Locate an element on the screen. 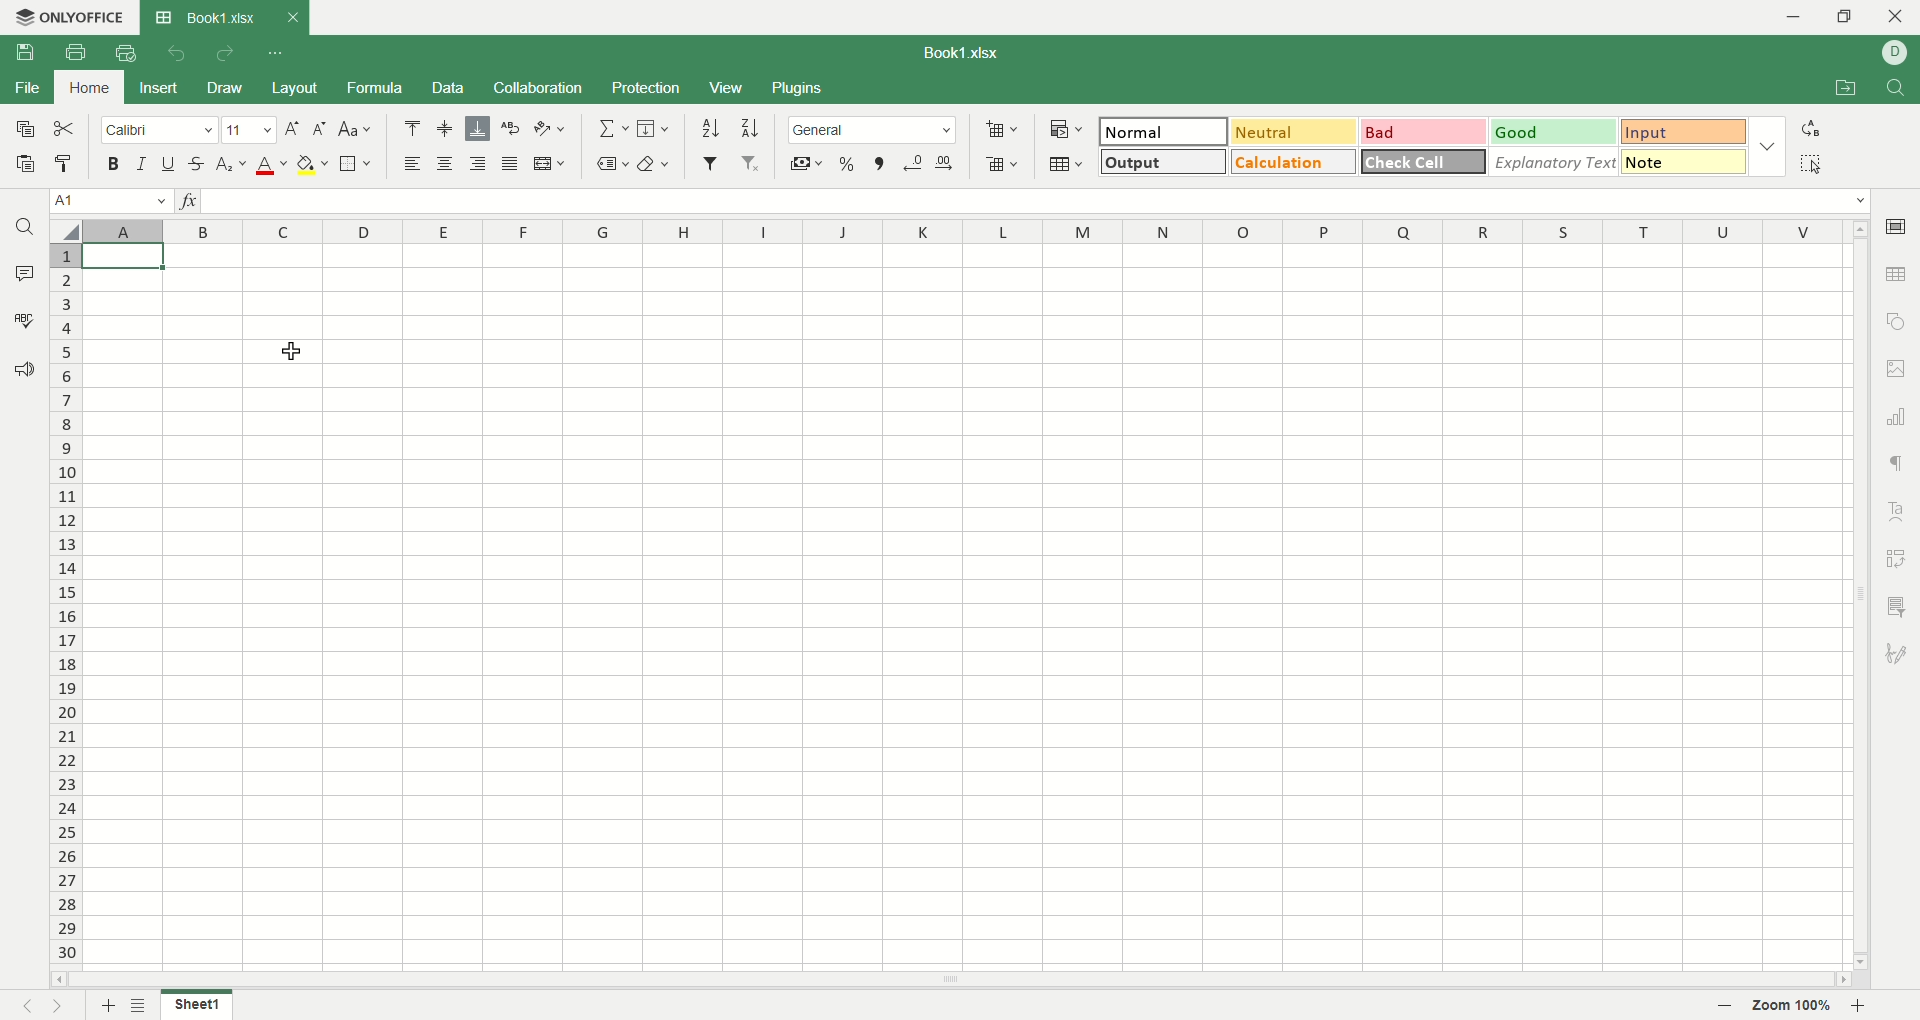  note is located at coordinates (1684, 161).